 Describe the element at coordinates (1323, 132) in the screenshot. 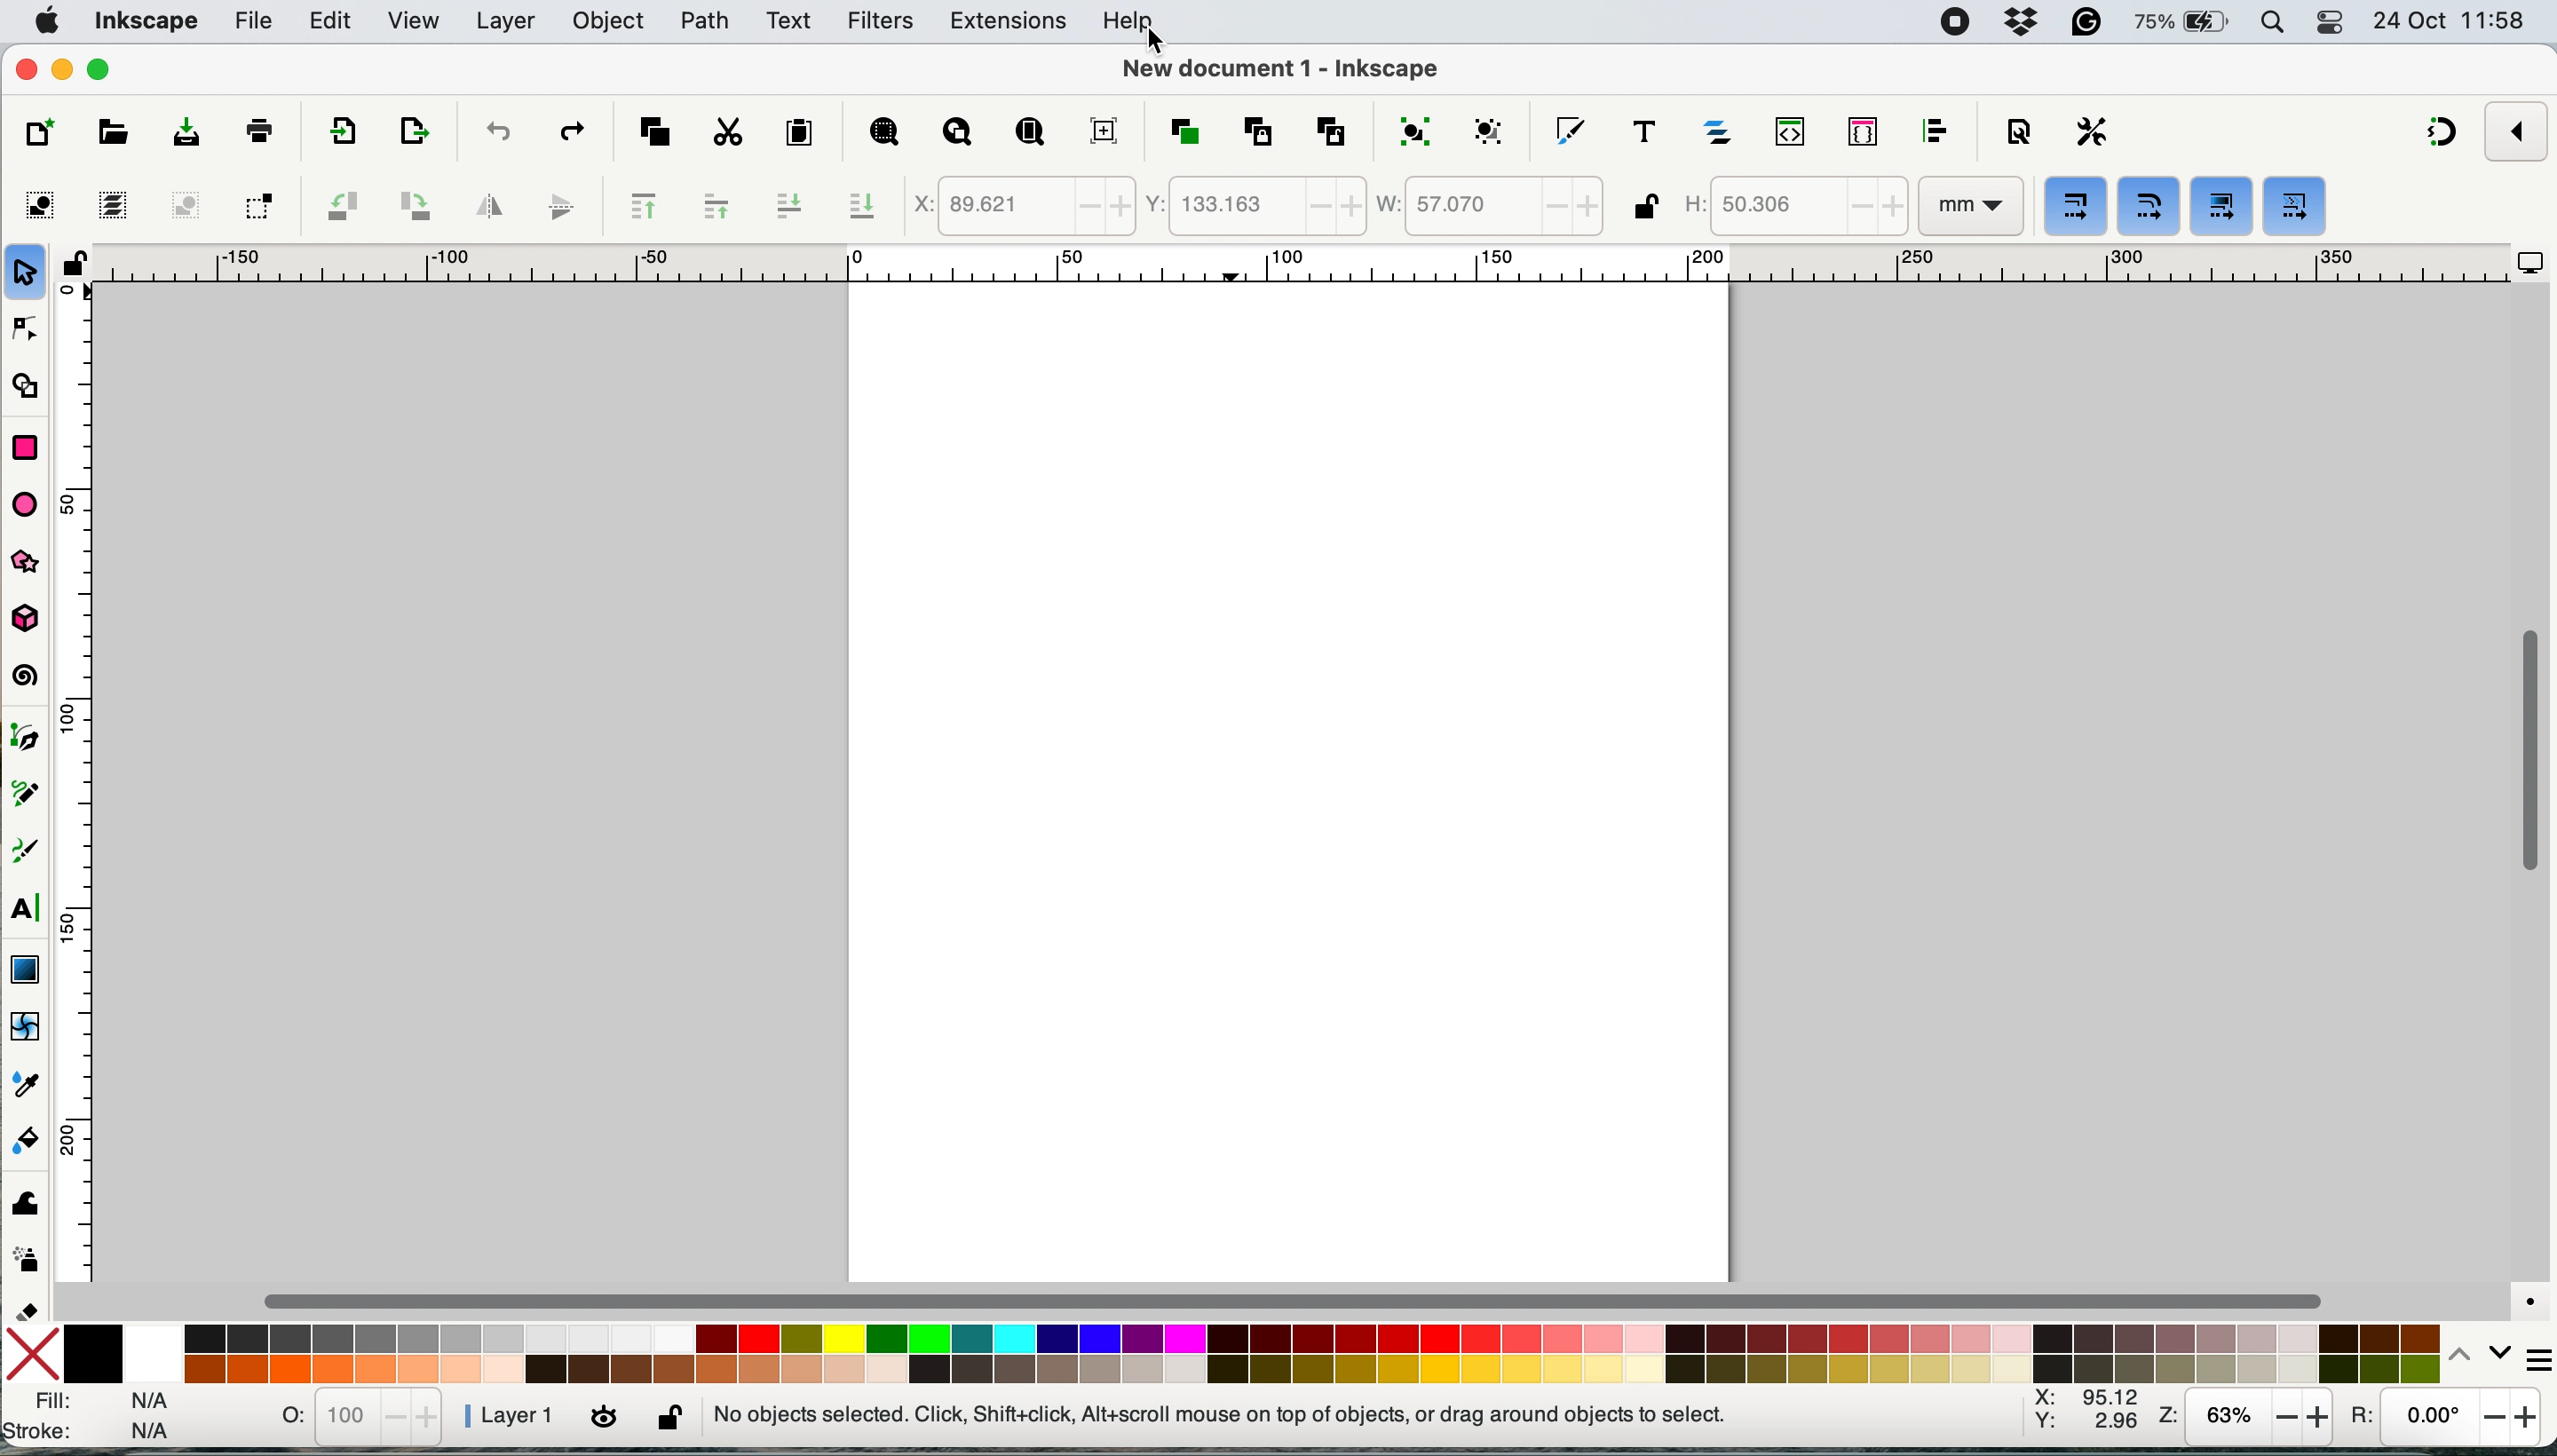

I see `unlink clone` at that location.